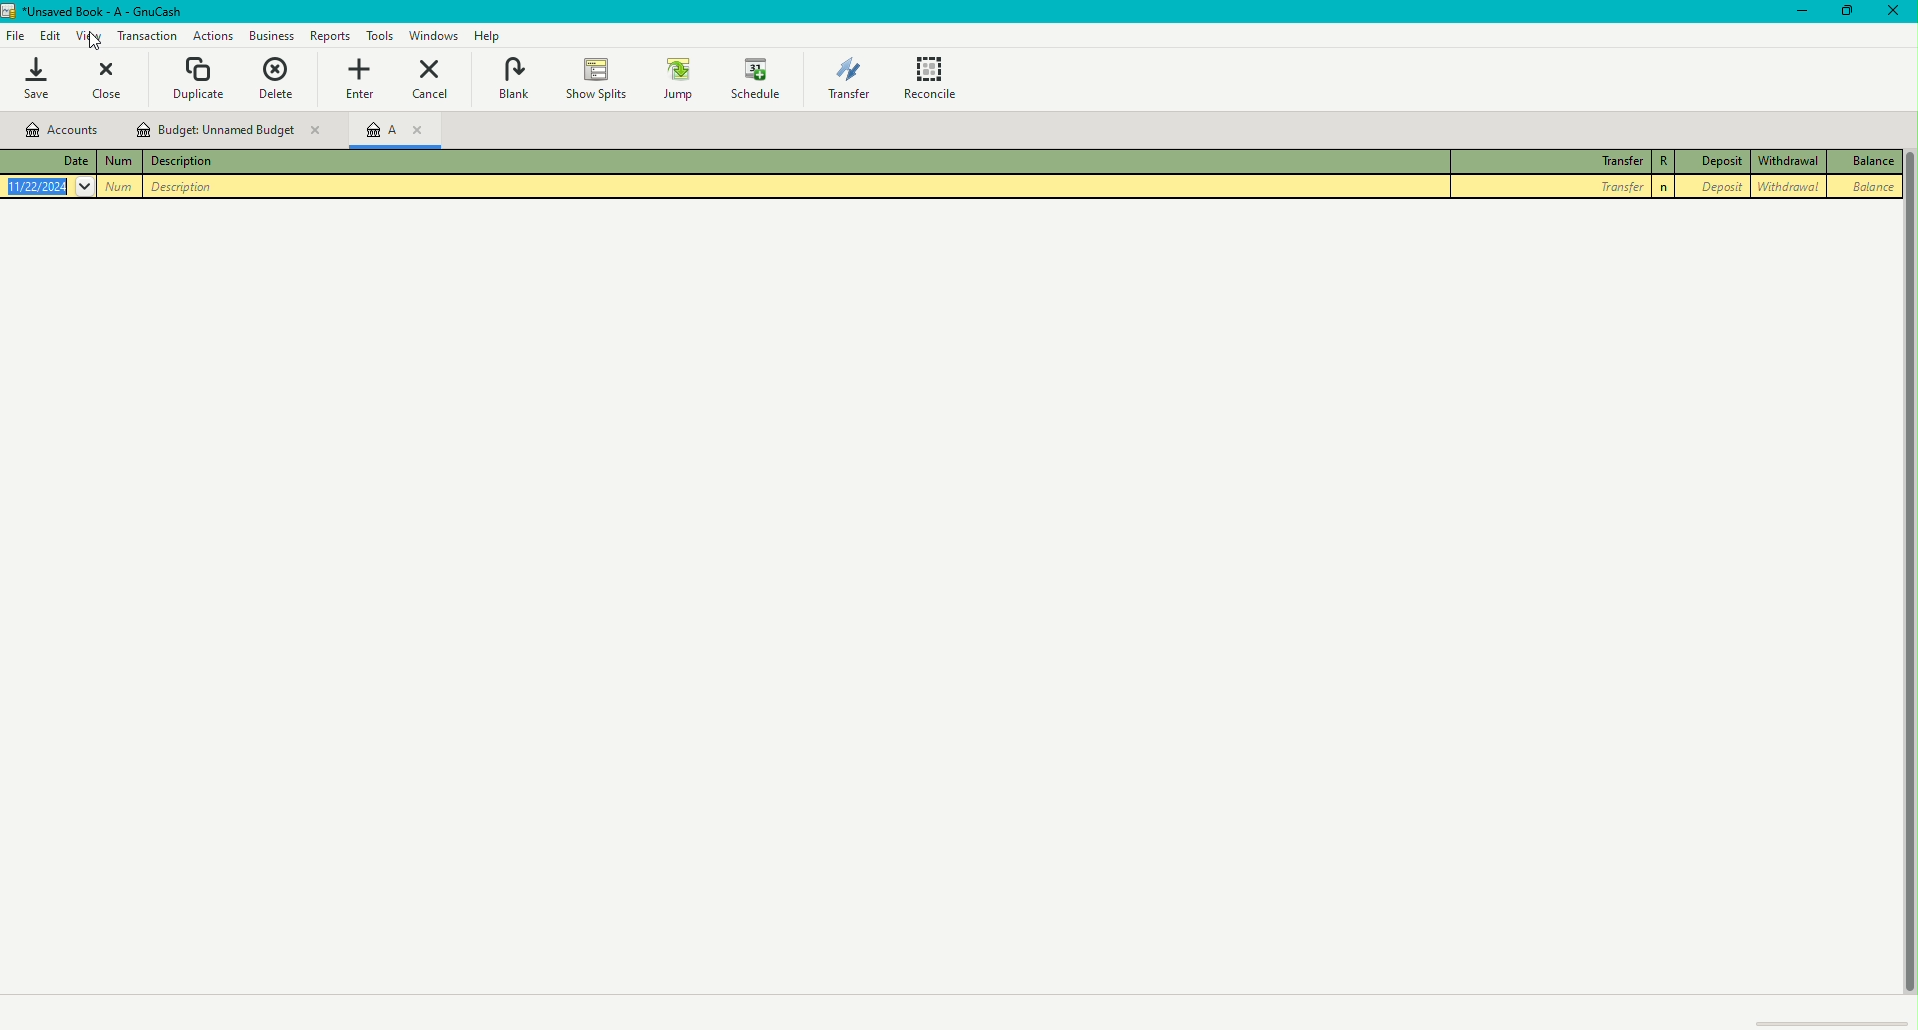 This screenshot has height=1030, width=1918. What do you see at coordinates (594, 80) in the screenshot?
I see `Show Splits` at bounding box center [594, 80].